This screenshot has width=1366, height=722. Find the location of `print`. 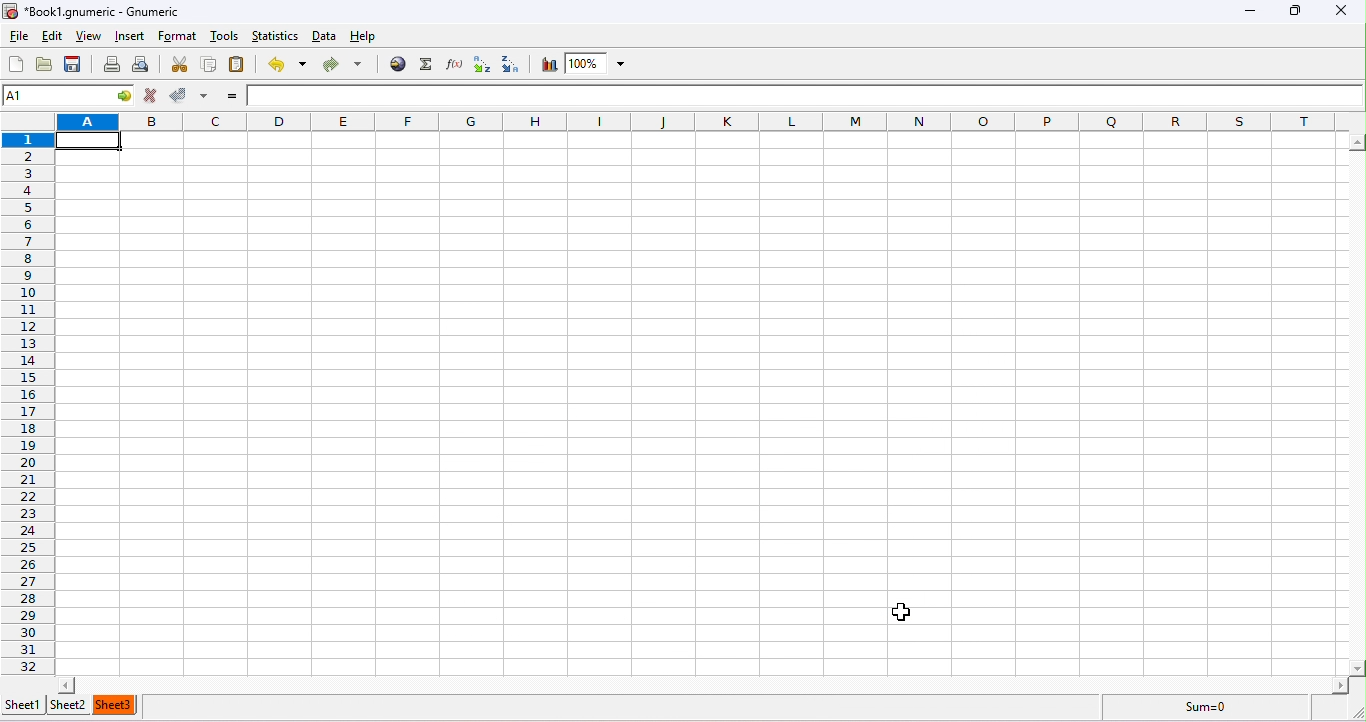

print is located at coordinates (112, 66).